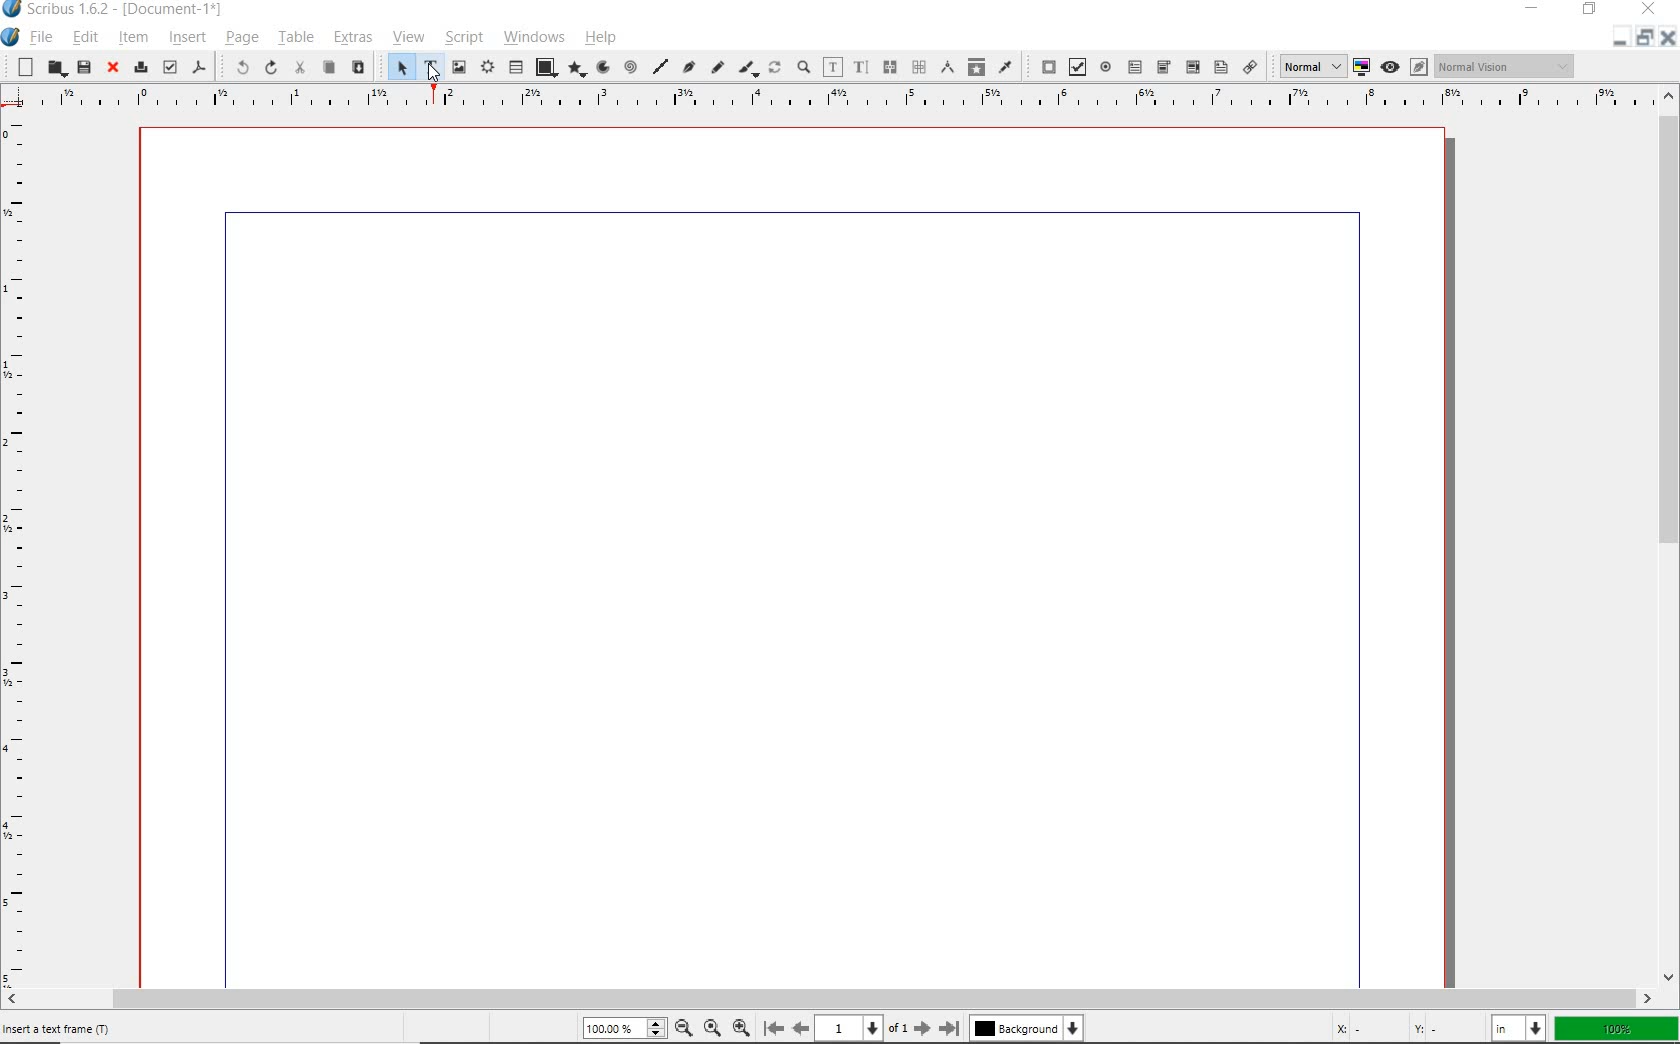  What do you see at coordinates (399, 67) in the screenshot?
I see `select item` at bounding box center [399, 67].